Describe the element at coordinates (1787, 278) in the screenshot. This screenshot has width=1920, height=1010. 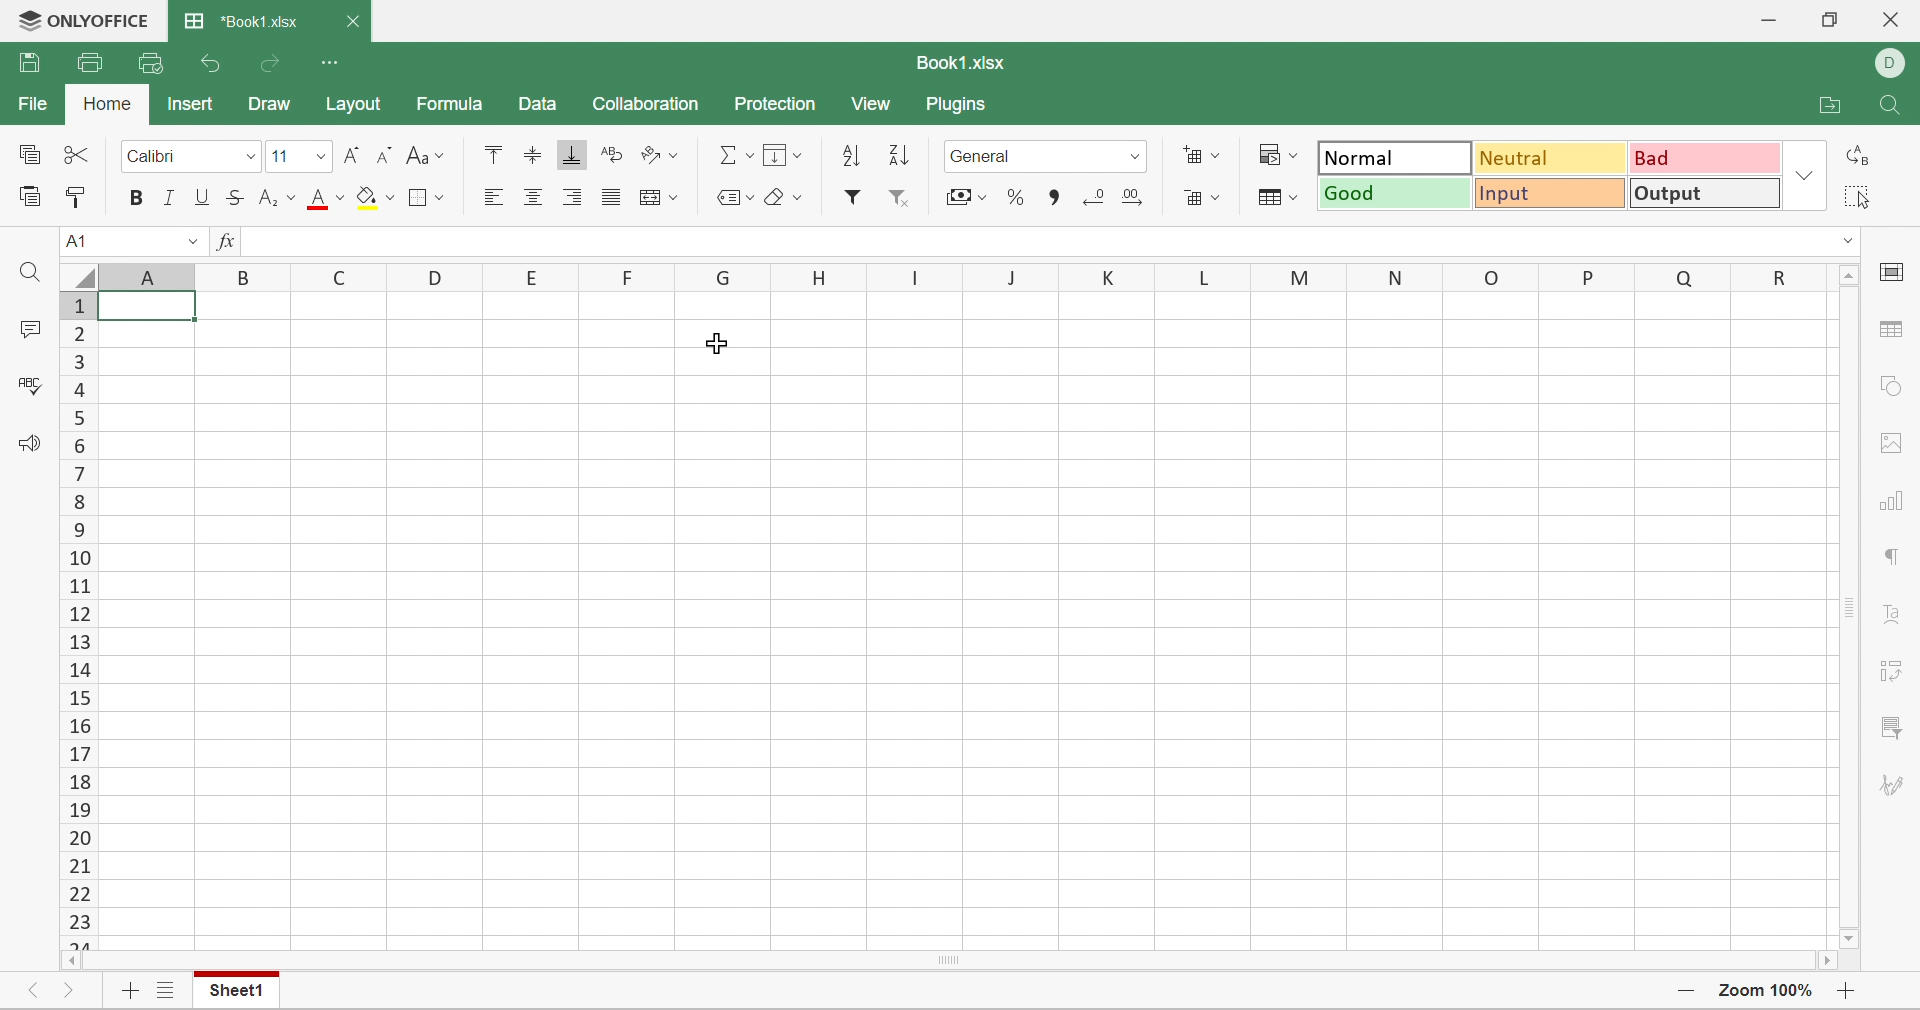
I see `R` at that location.